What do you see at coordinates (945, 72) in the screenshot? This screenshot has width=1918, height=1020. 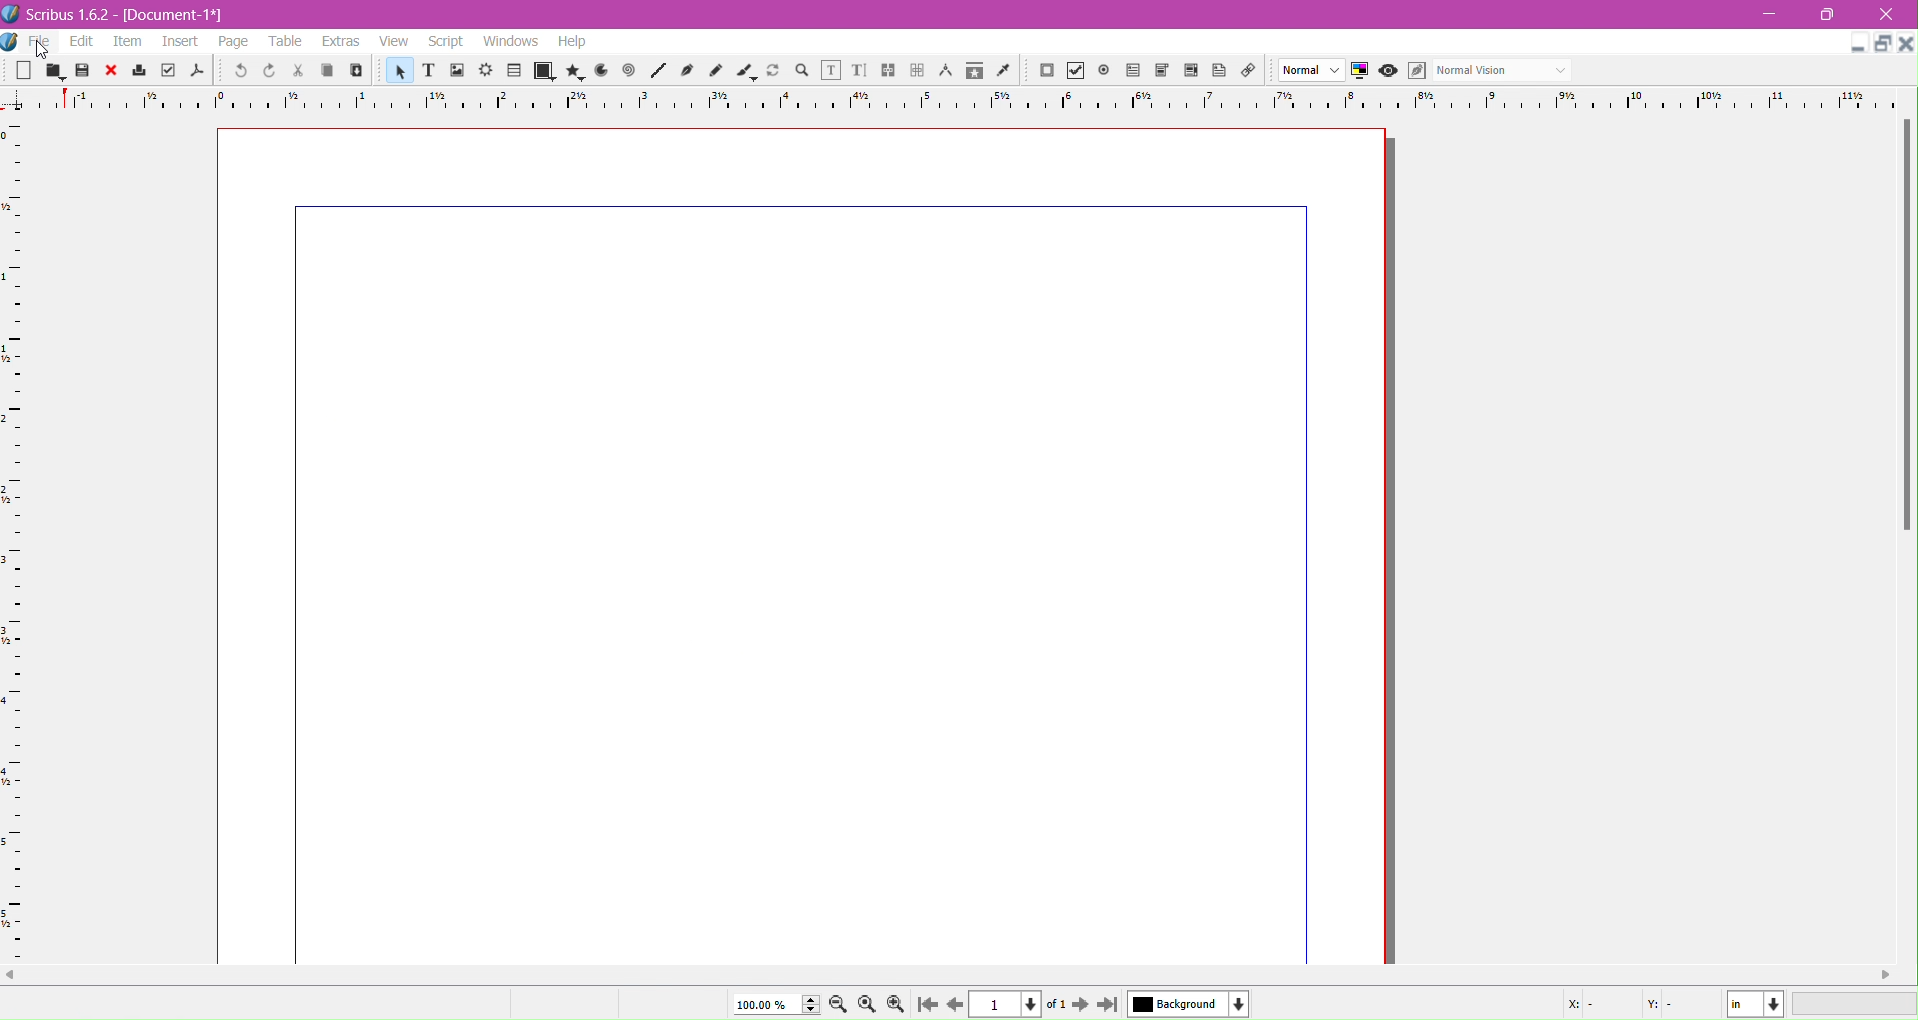 I see `measurements` at bounding box center [945, 72].